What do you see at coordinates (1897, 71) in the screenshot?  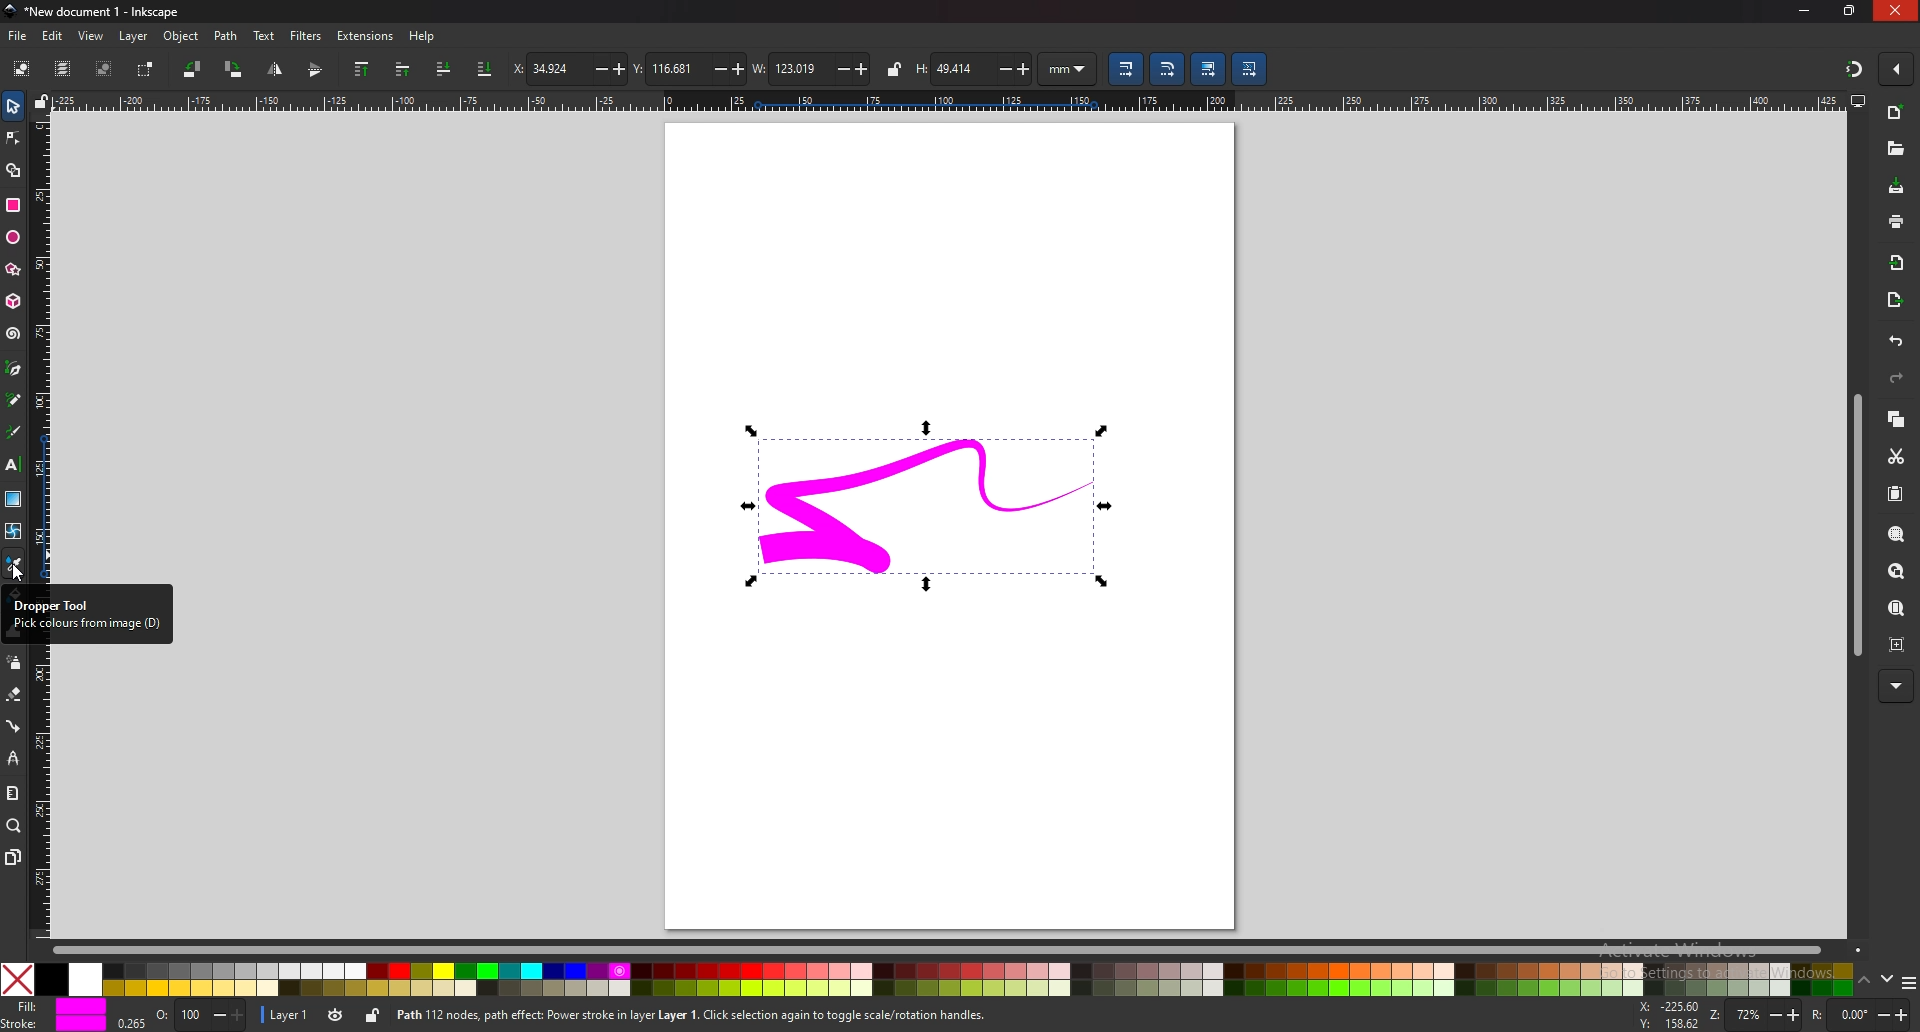 I see `enable snapping` at bounding box center [1897, 71].